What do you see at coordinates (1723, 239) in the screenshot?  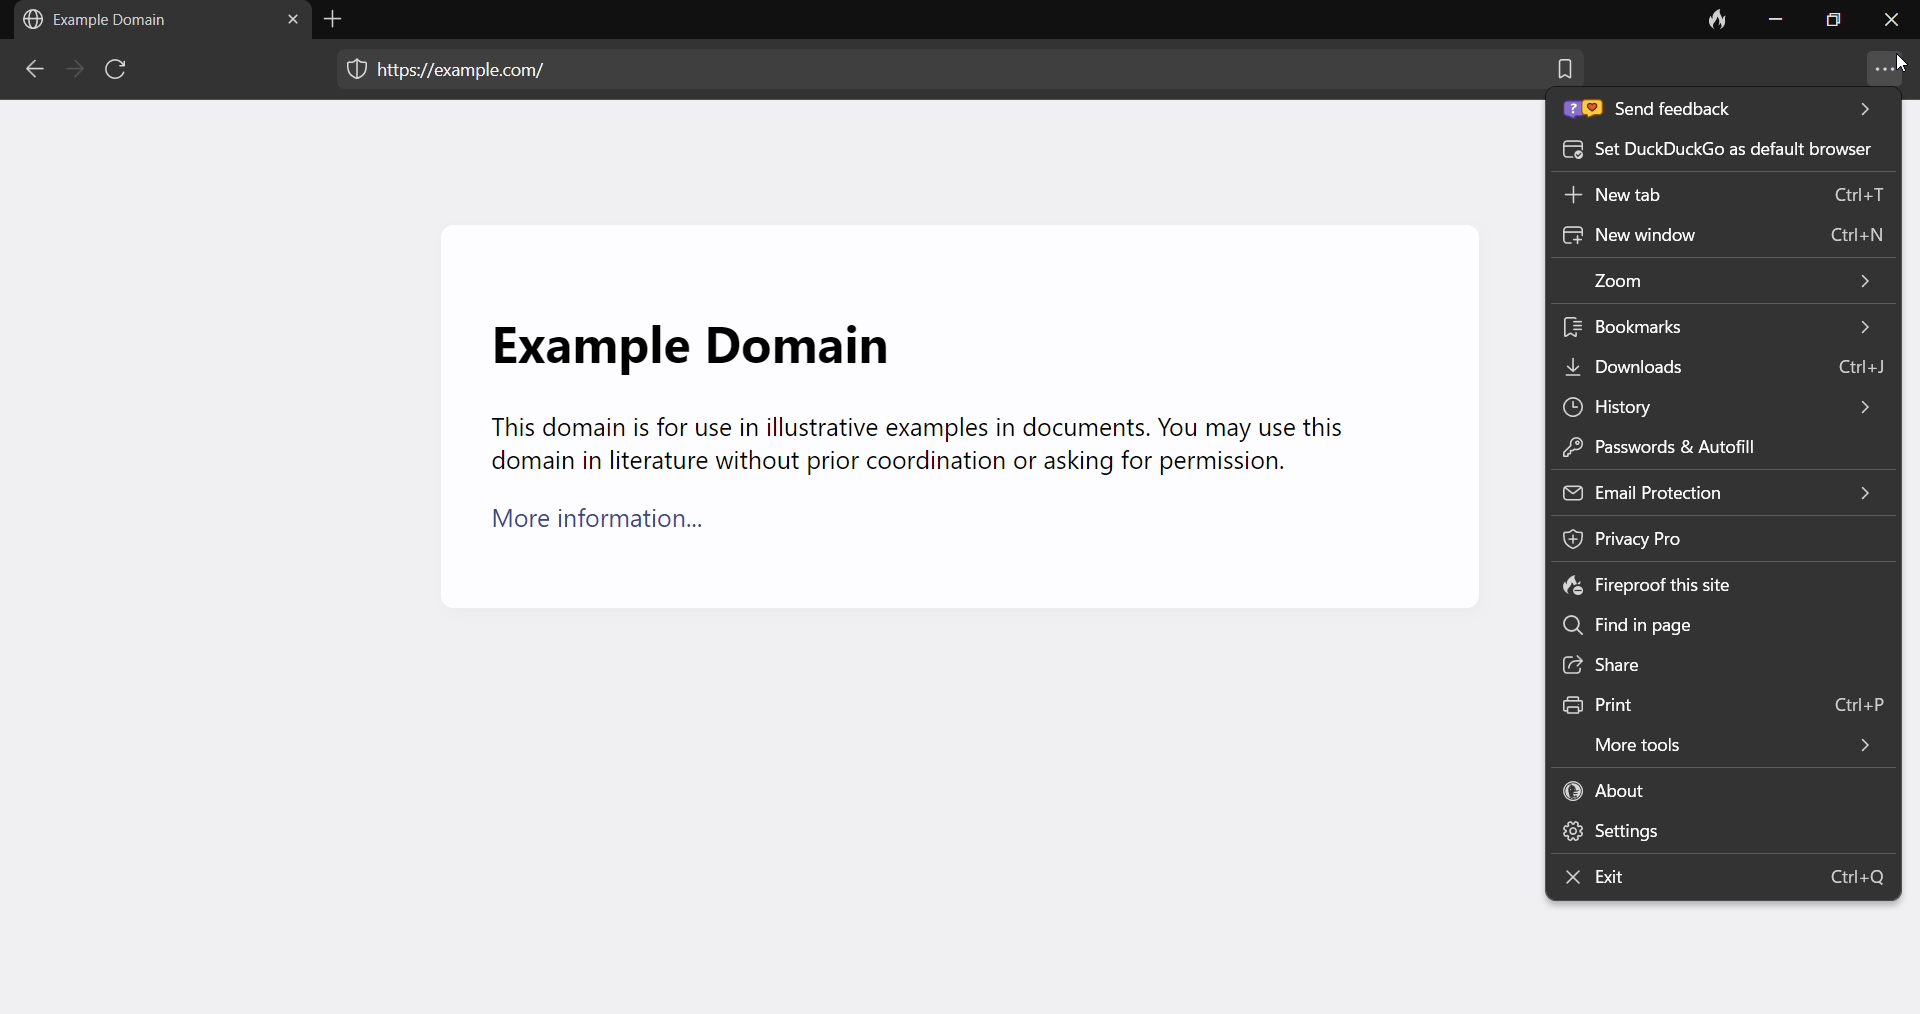 I see `new window` at bounding box center [1723, 239].